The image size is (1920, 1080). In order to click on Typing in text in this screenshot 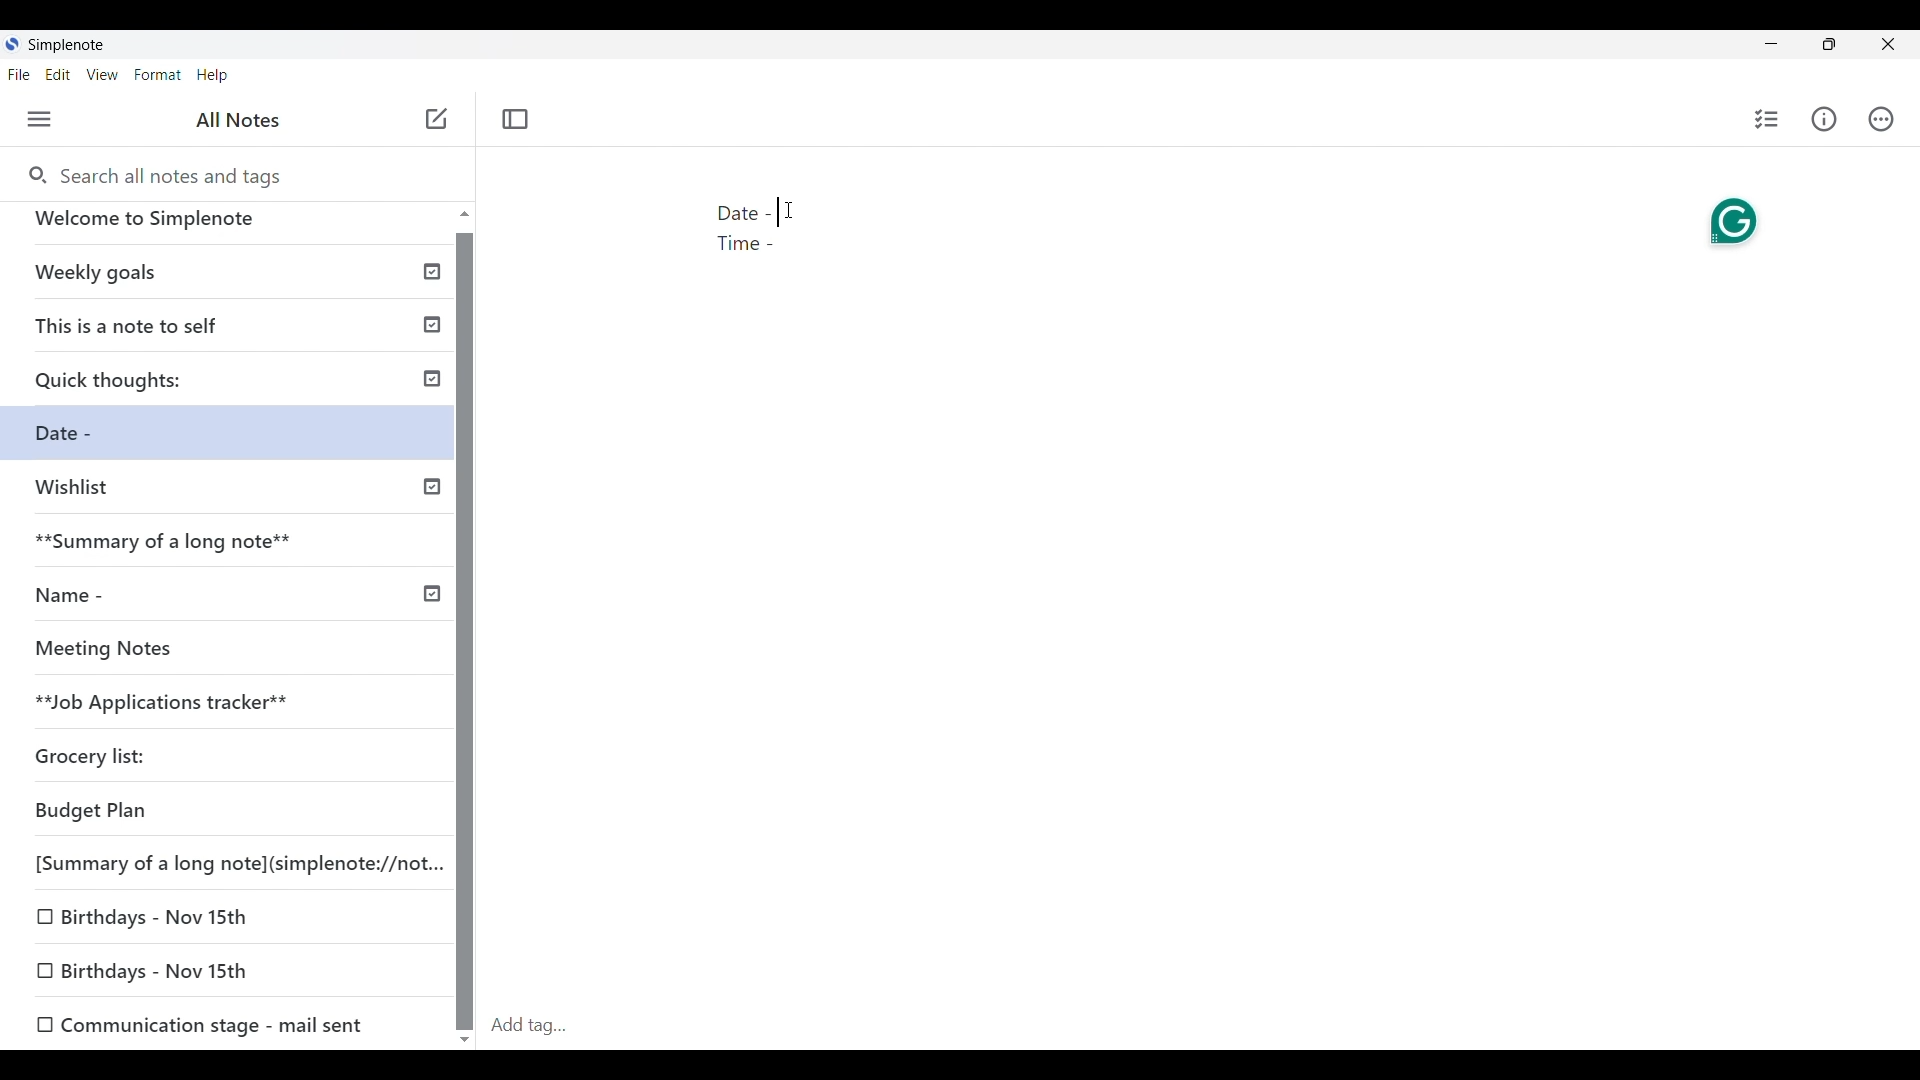, I will do `click(779, 213)`.